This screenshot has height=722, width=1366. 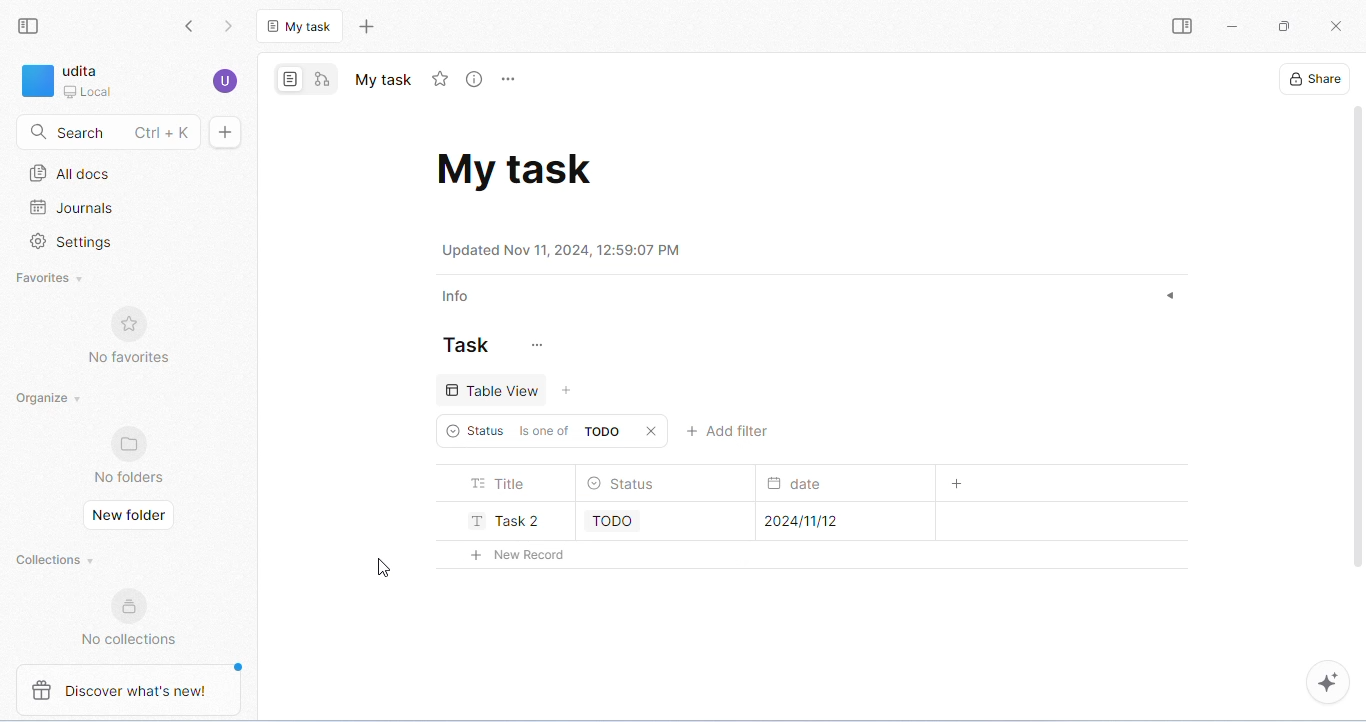 What do you see at coordinates (730, 431) in the screenshot?
I see `add filter` at bounding box center [730, 431].